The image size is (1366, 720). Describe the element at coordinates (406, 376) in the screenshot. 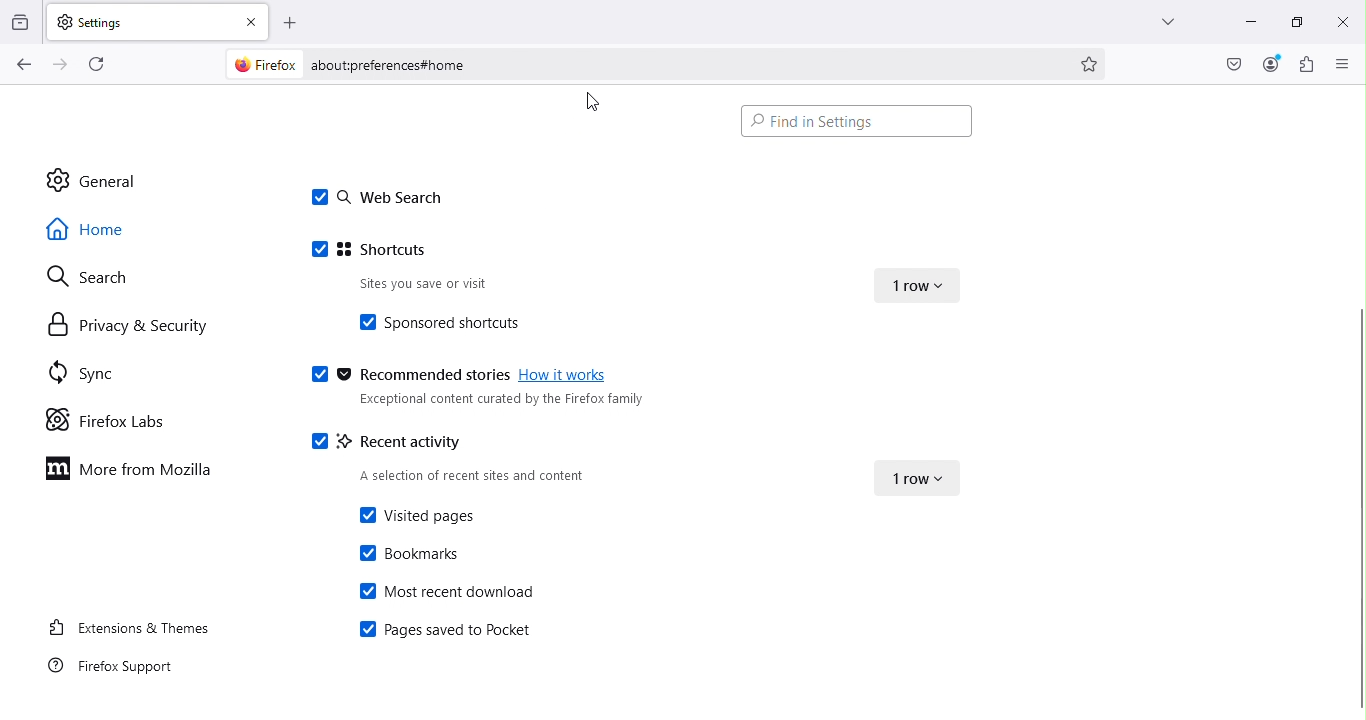

I see `Recommend stories` at that location.